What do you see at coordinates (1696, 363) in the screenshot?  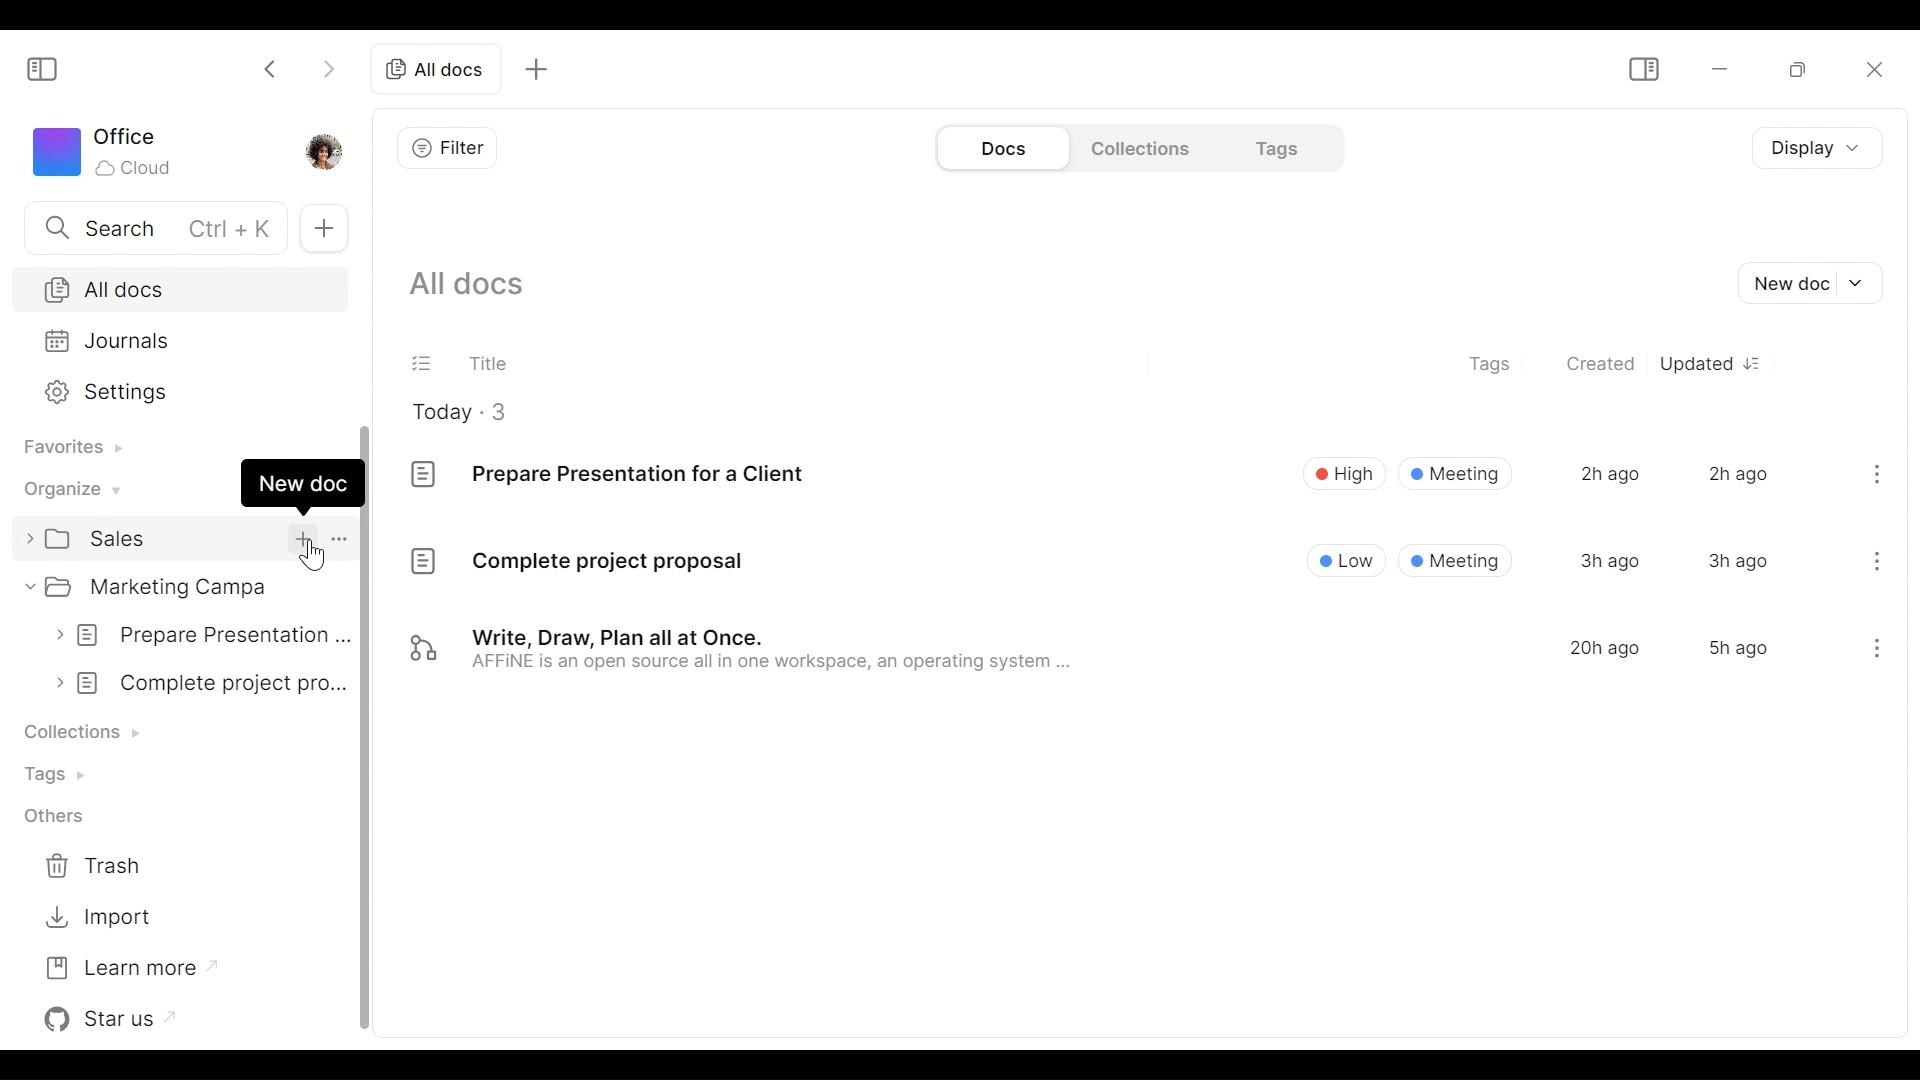 I see `Updated` at bounding box center [1696, 363].